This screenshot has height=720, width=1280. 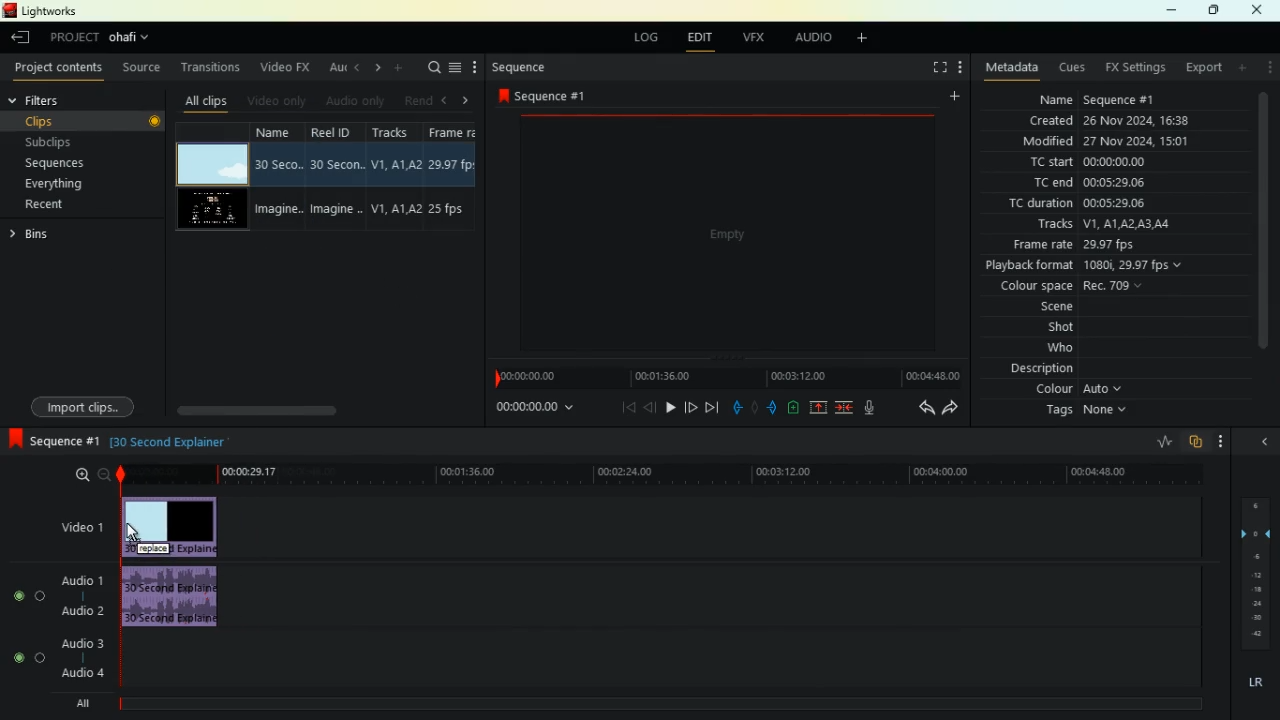 What do you see at coordinates (173, 598) in the screenshot?
I see `audio` at bounding box center [173, 598].